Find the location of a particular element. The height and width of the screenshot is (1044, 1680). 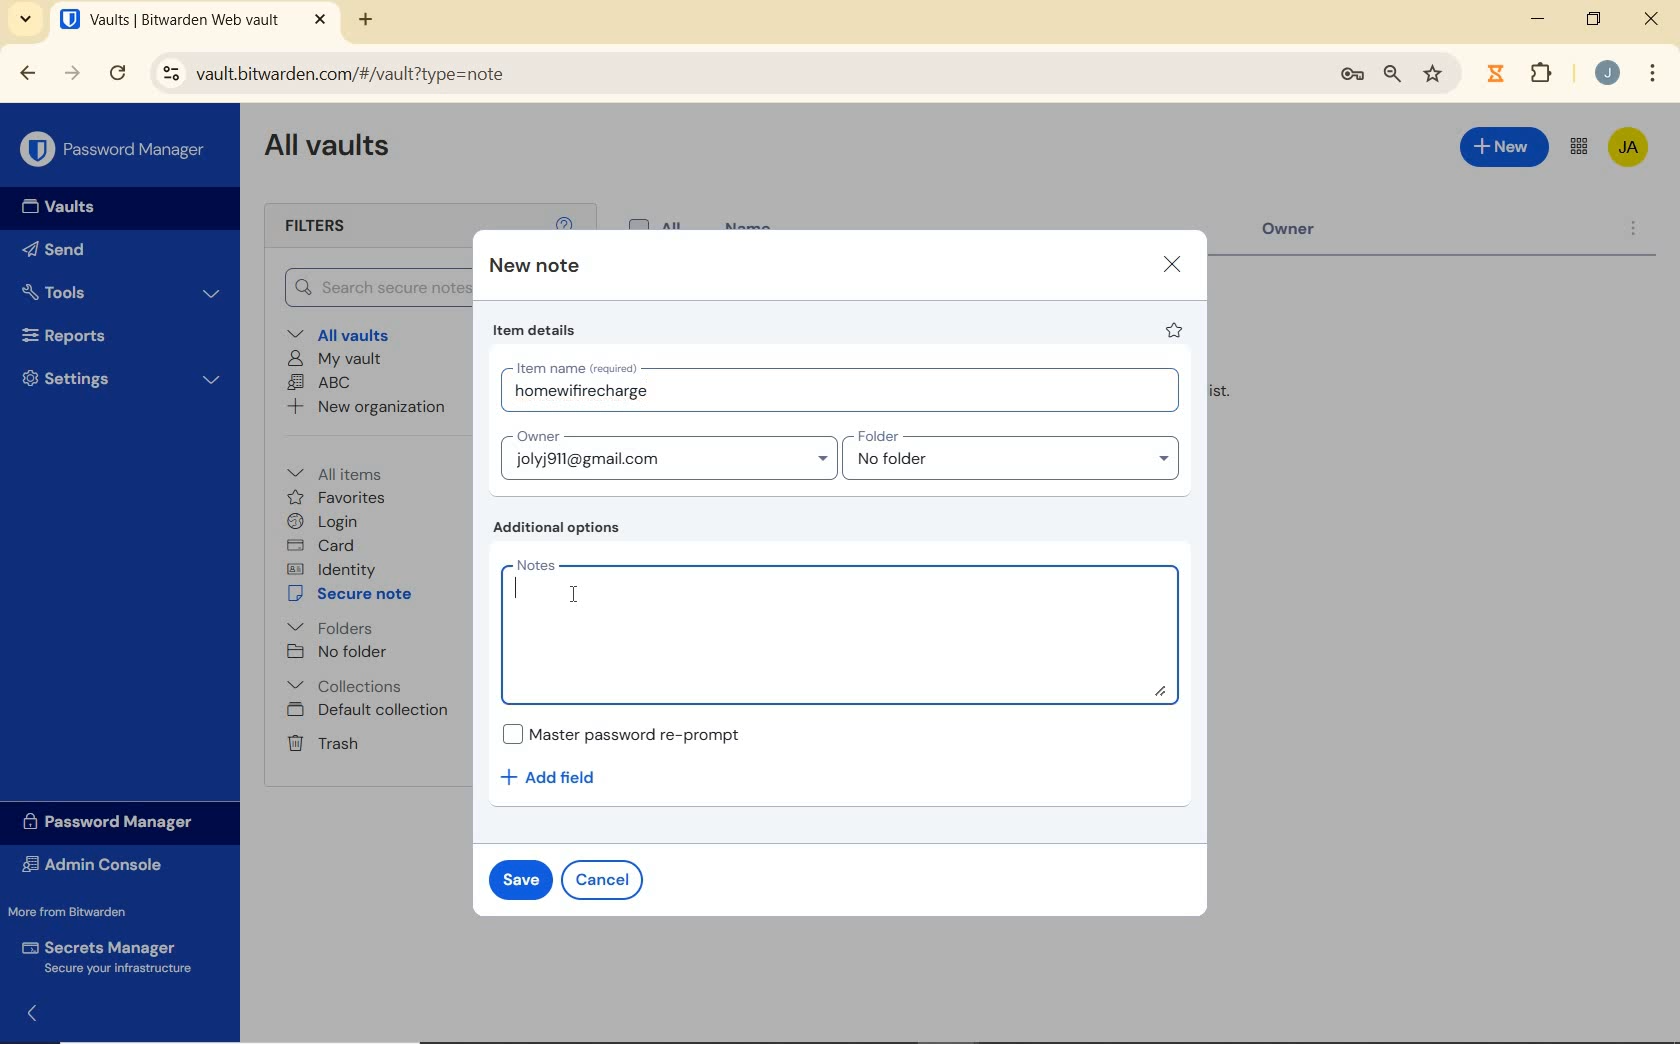

reload is located at coordinates (117, 74).